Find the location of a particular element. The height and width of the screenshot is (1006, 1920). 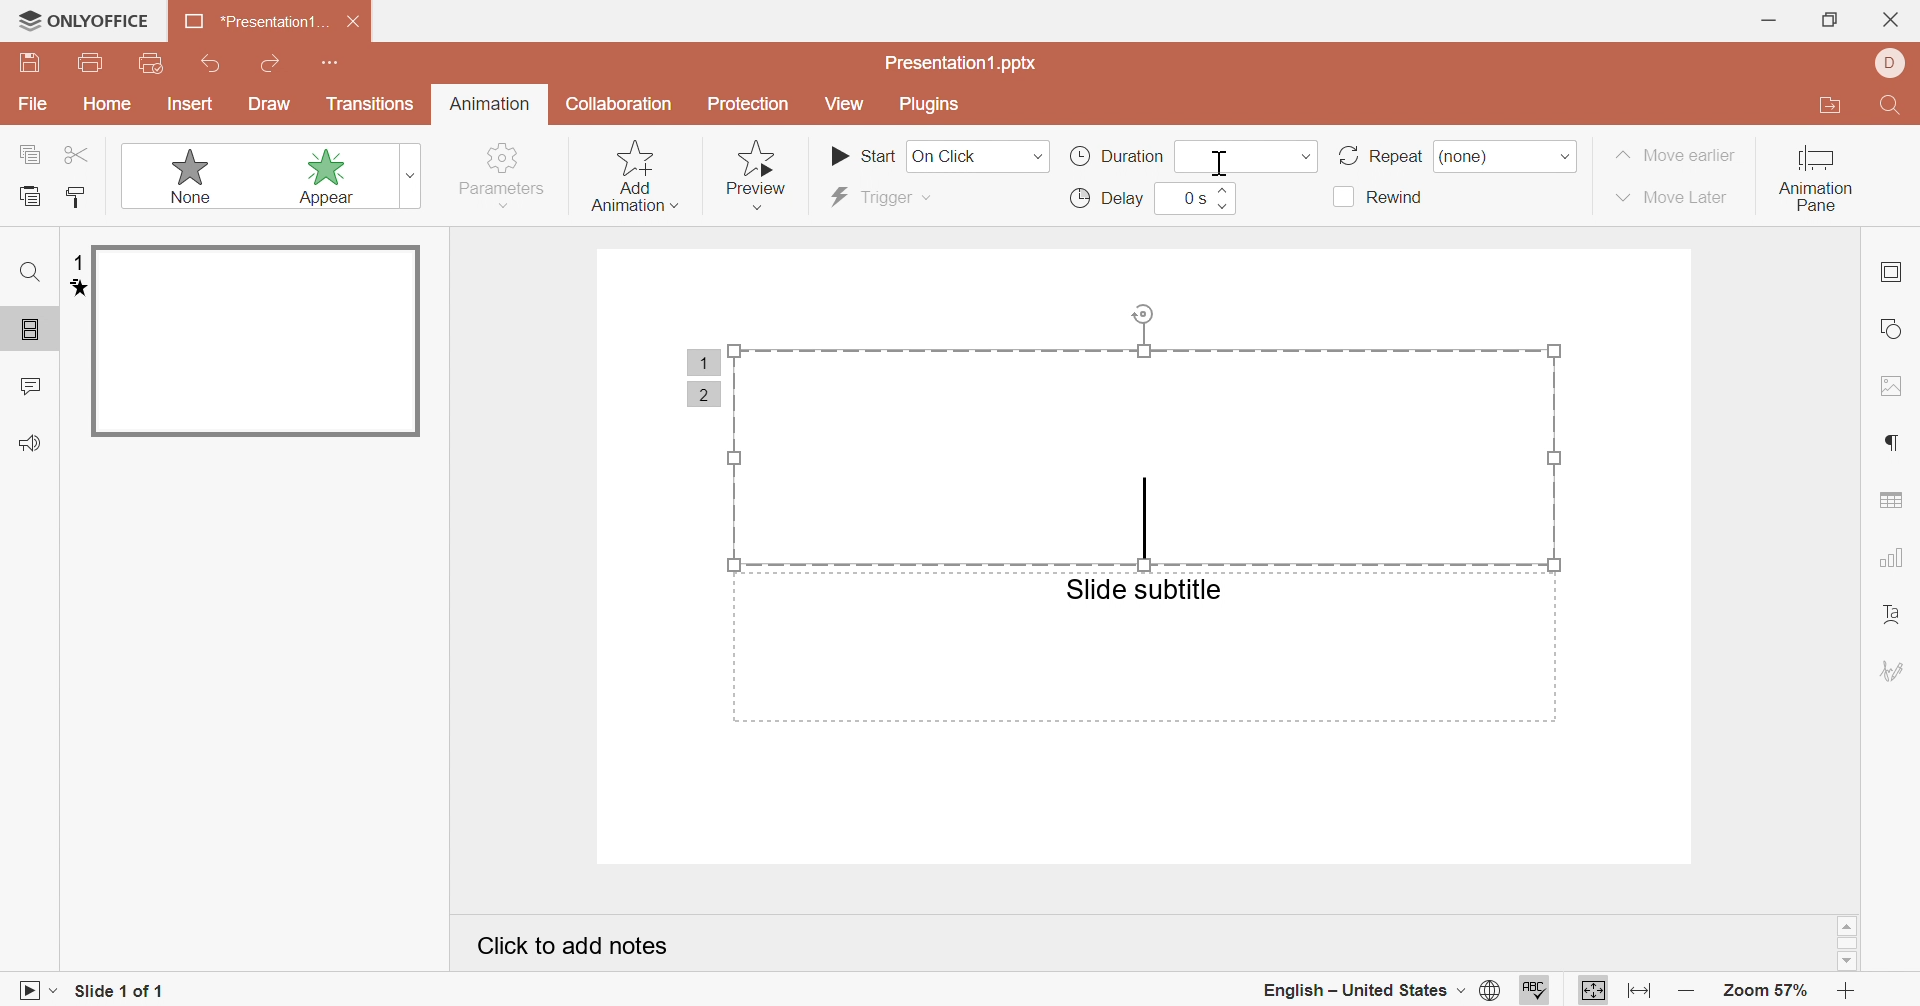

copy is located at coordinates (30, 152).